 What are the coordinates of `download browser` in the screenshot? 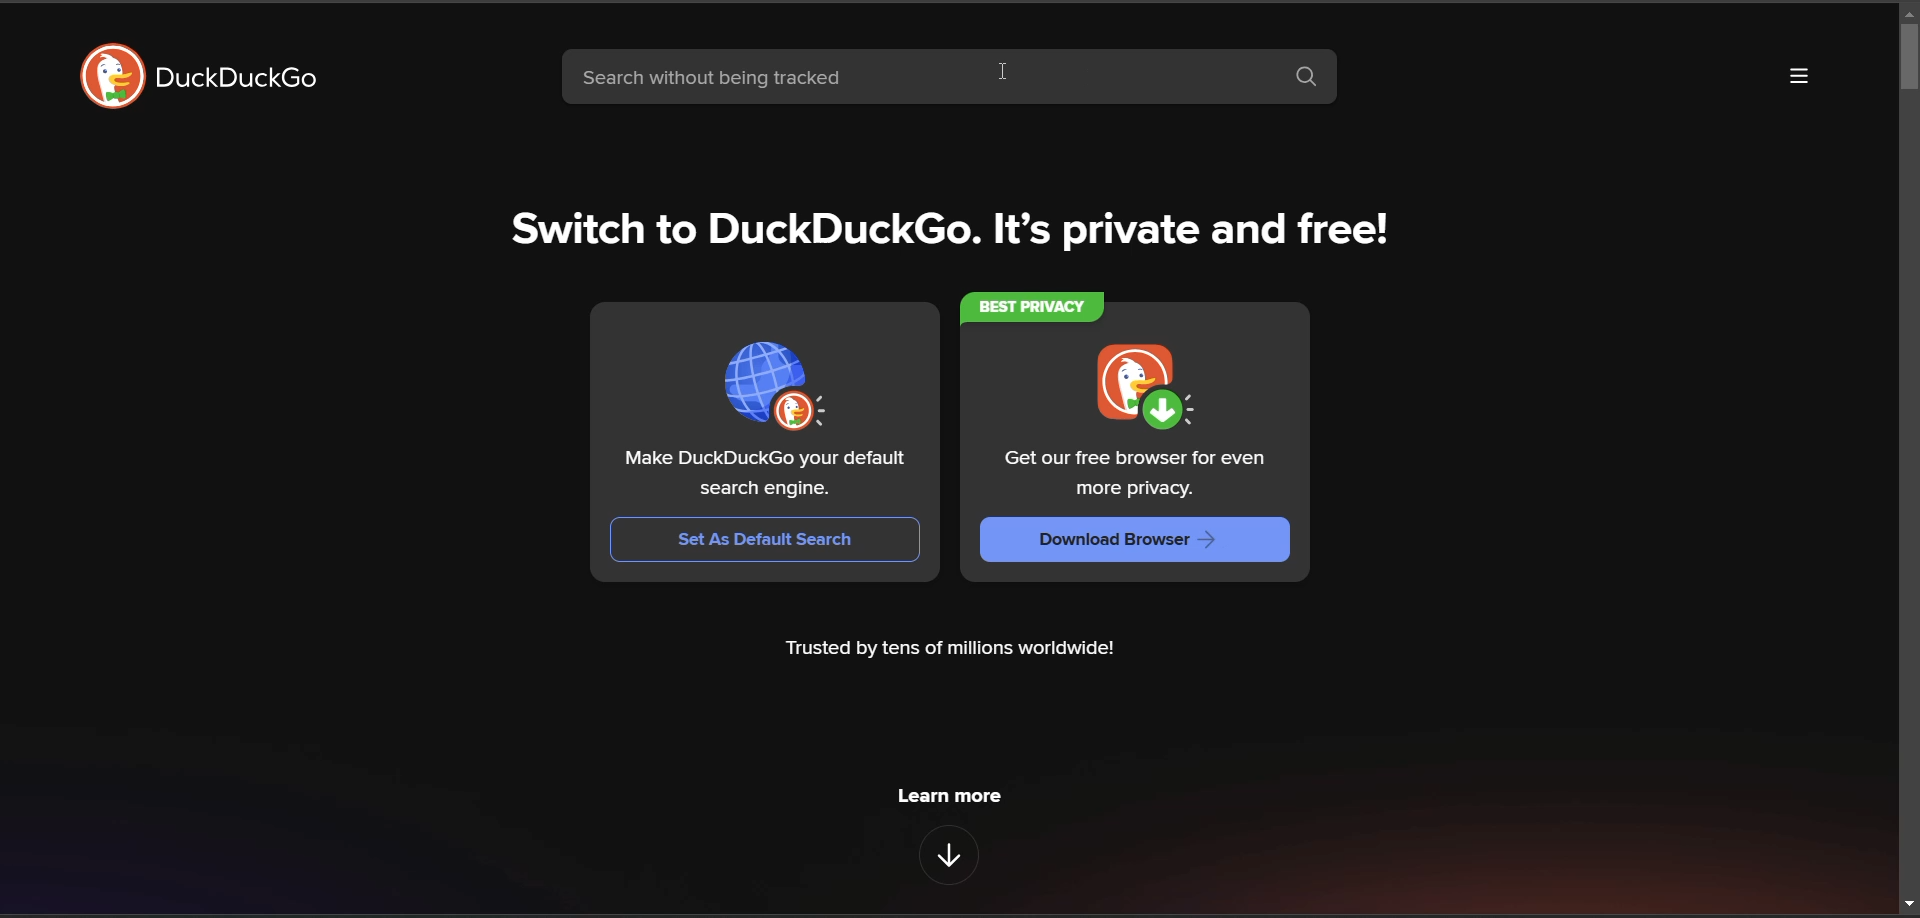 It's located at (1132, 540).